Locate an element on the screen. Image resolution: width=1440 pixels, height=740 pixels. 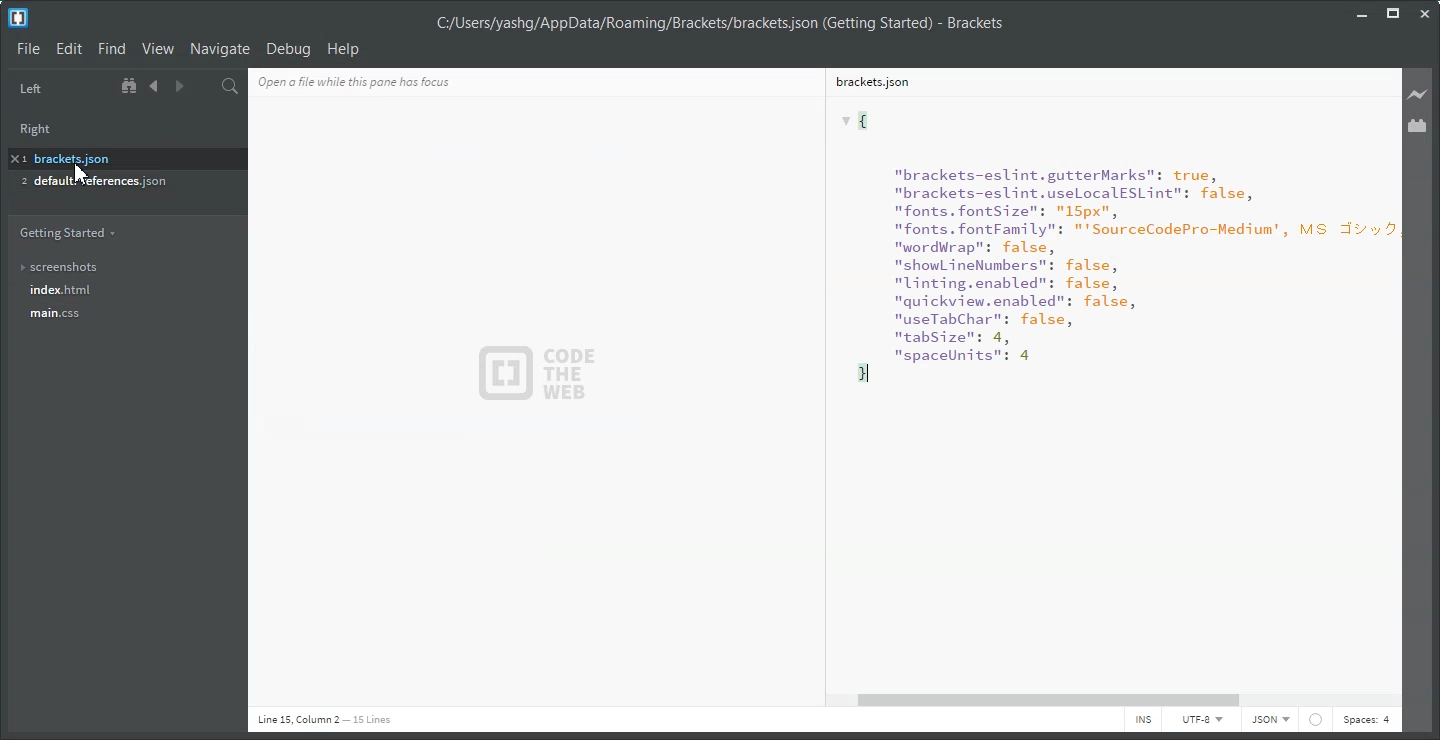
Live Preview is located at coordinates (1418, 94).